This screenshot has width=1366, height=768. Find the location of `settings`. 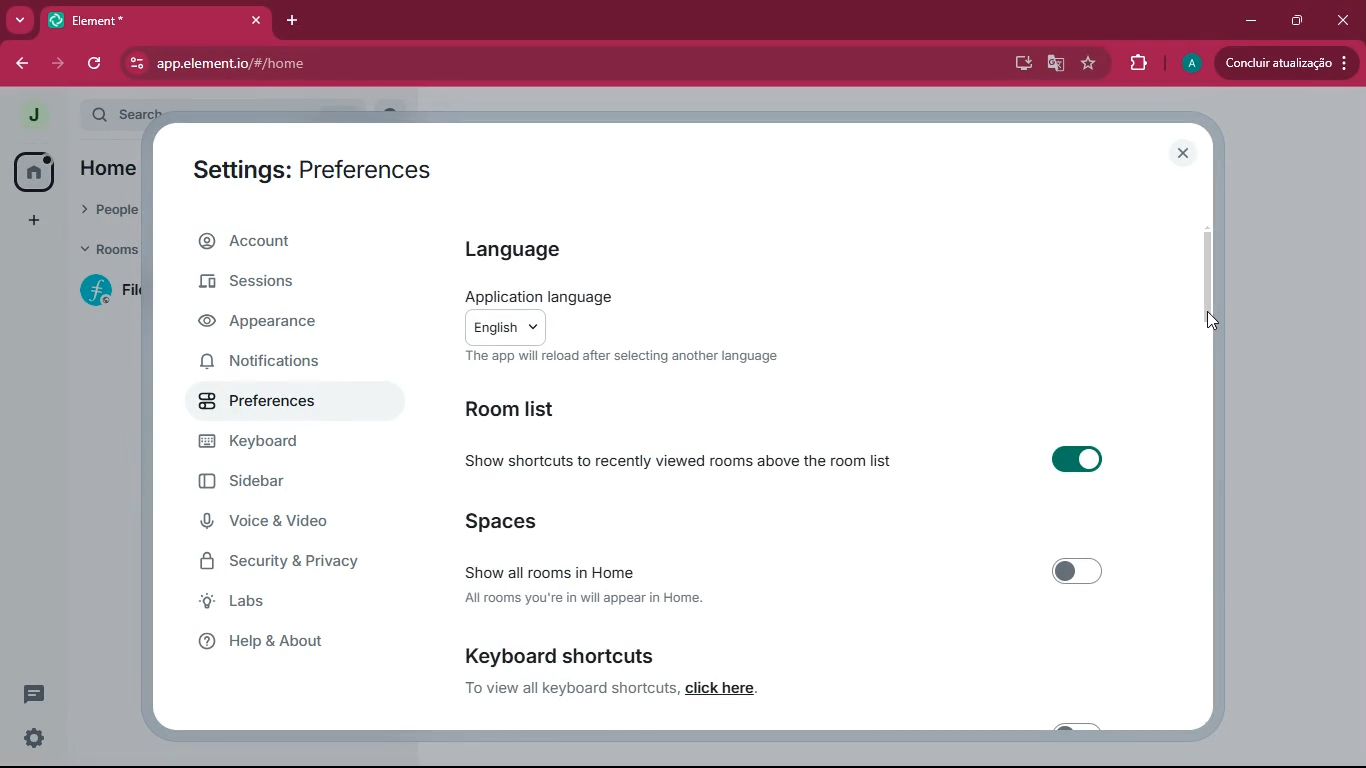

settings is located at coordinates (30, 739).